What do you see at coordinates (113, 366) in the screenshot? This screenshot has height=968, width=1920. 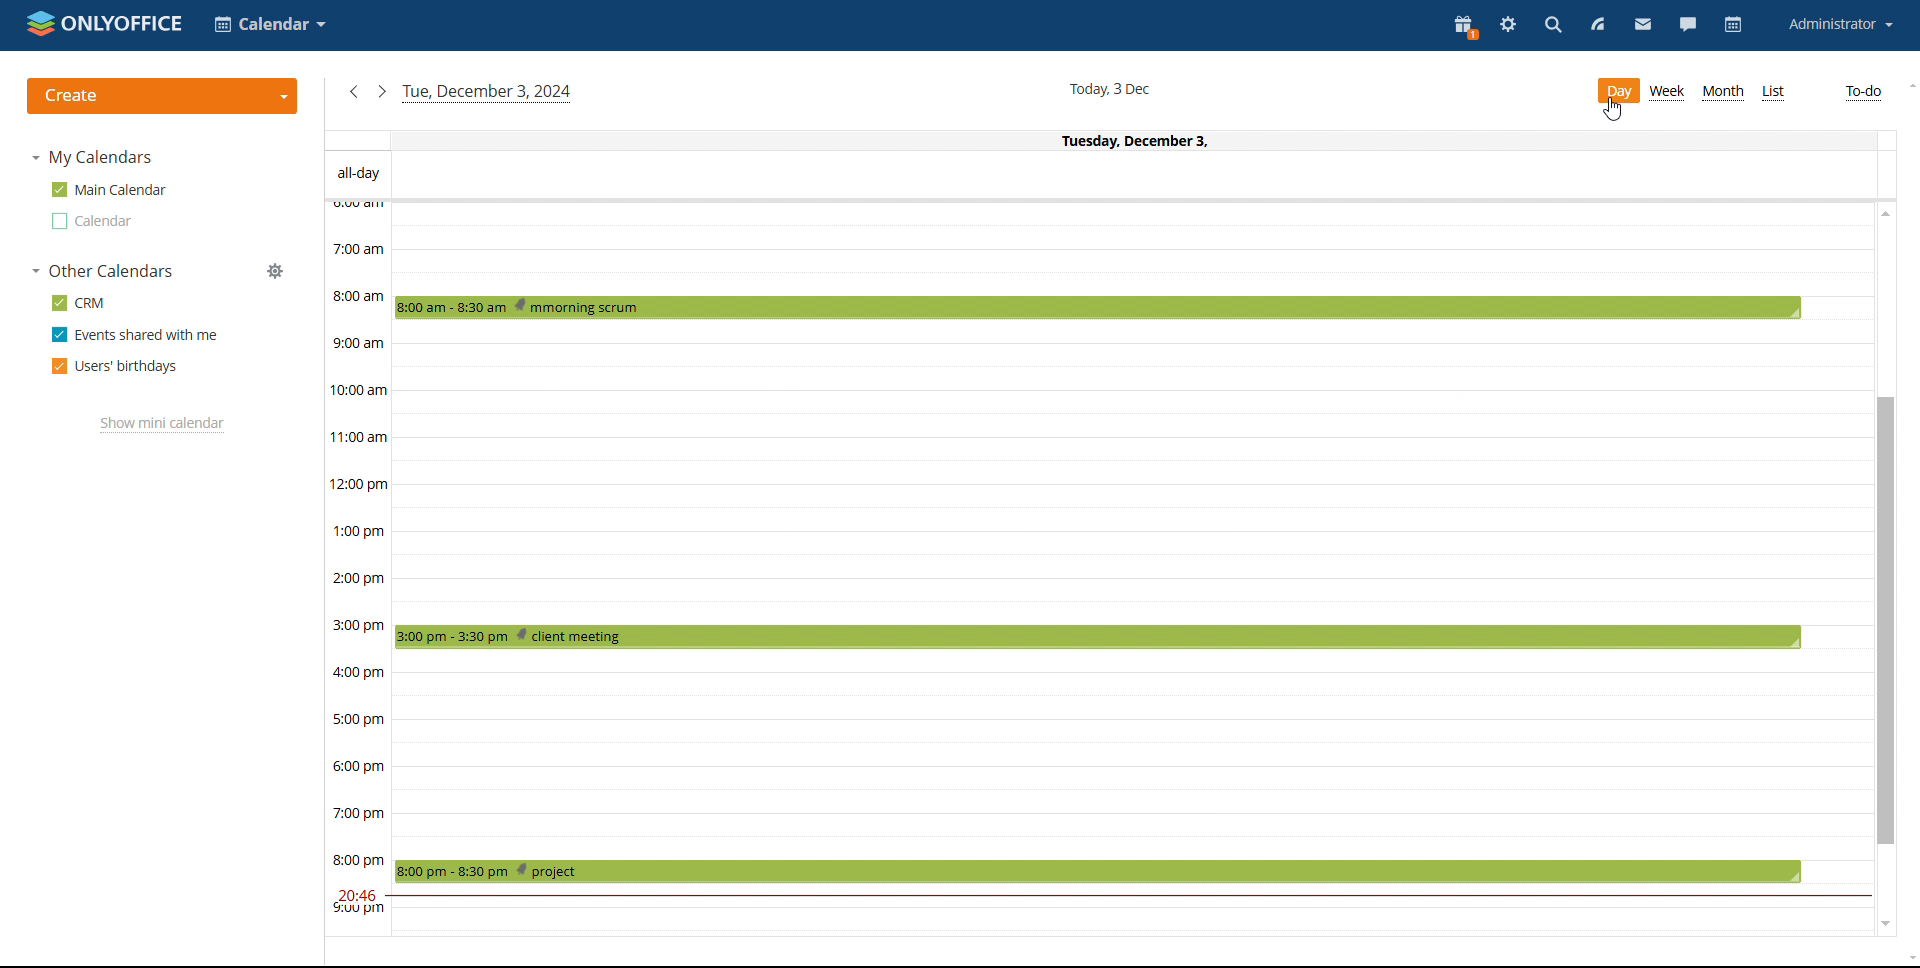 I see `users' birthdays` at bounding box center [113, 366].